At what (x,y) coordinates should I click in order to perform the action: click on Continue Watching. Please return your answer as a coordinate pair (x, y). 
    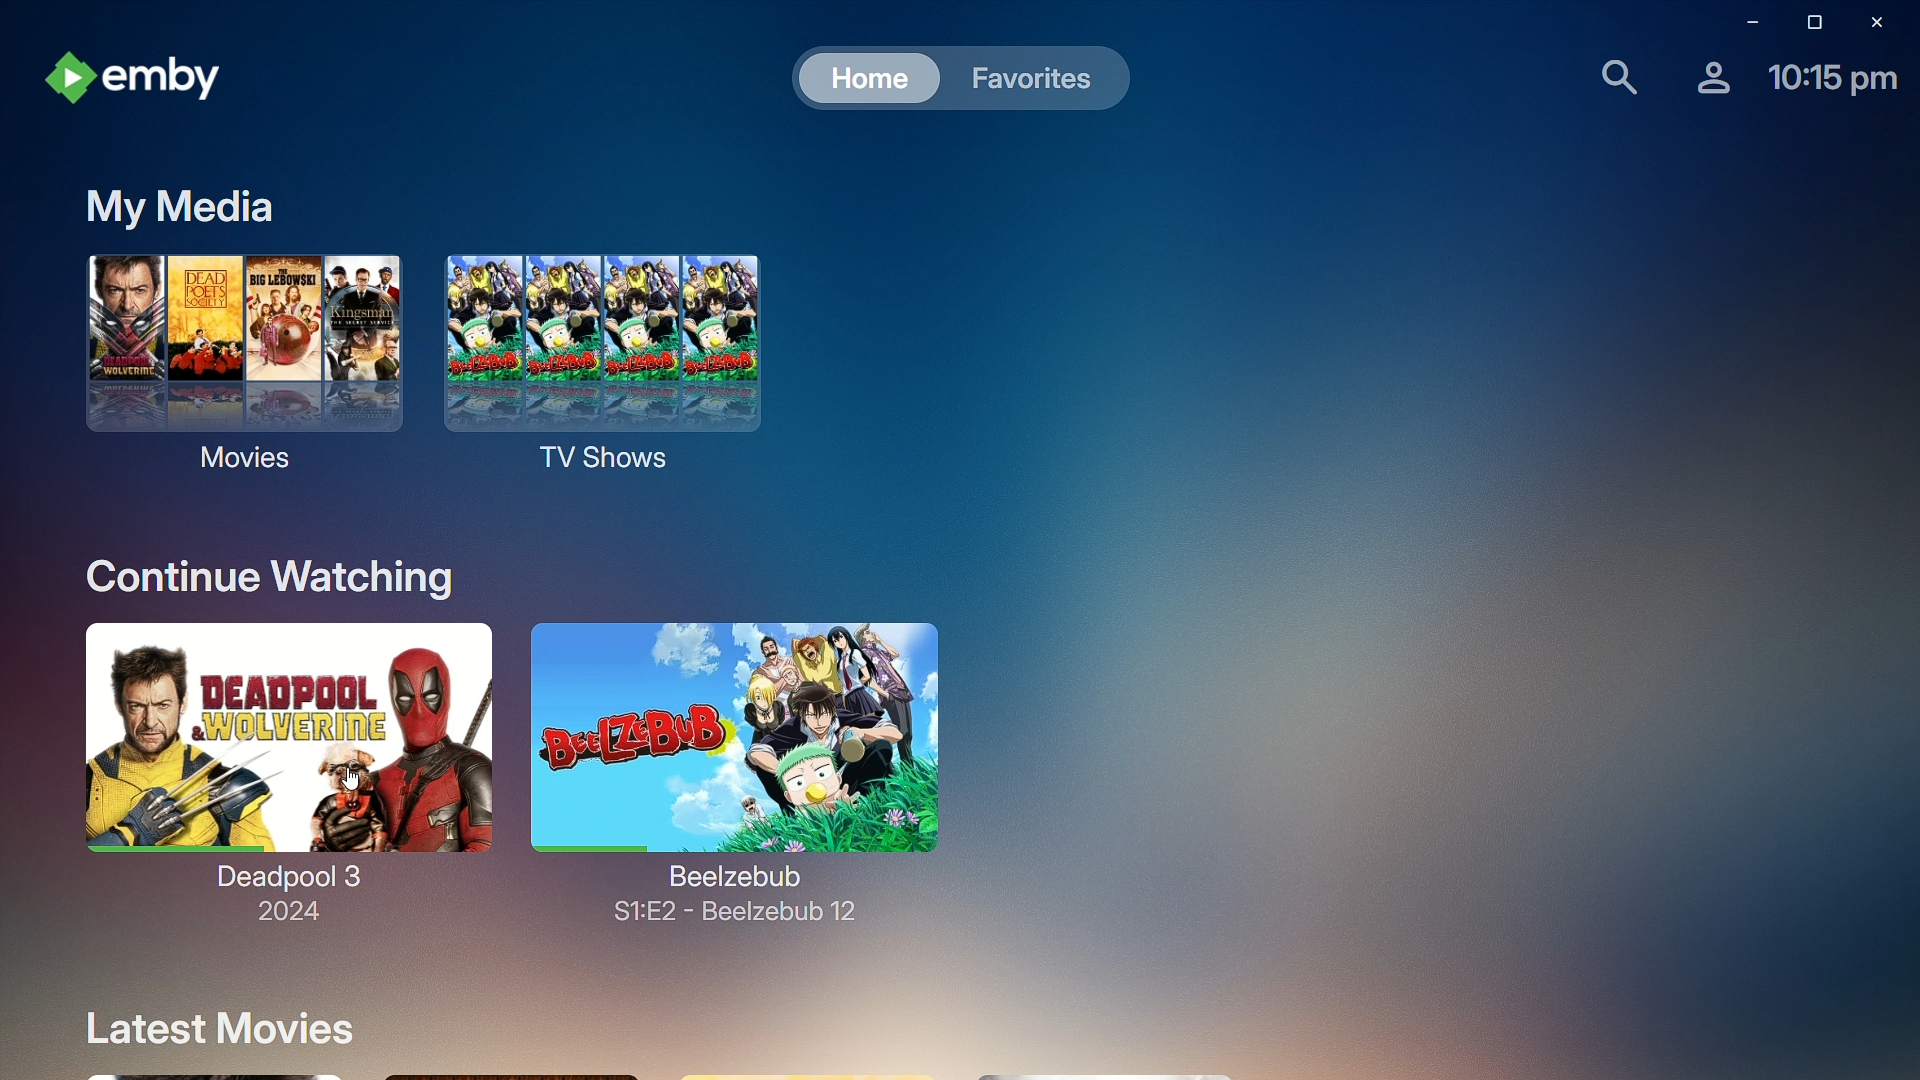
    Looking at the image, I should click on (265, 577).